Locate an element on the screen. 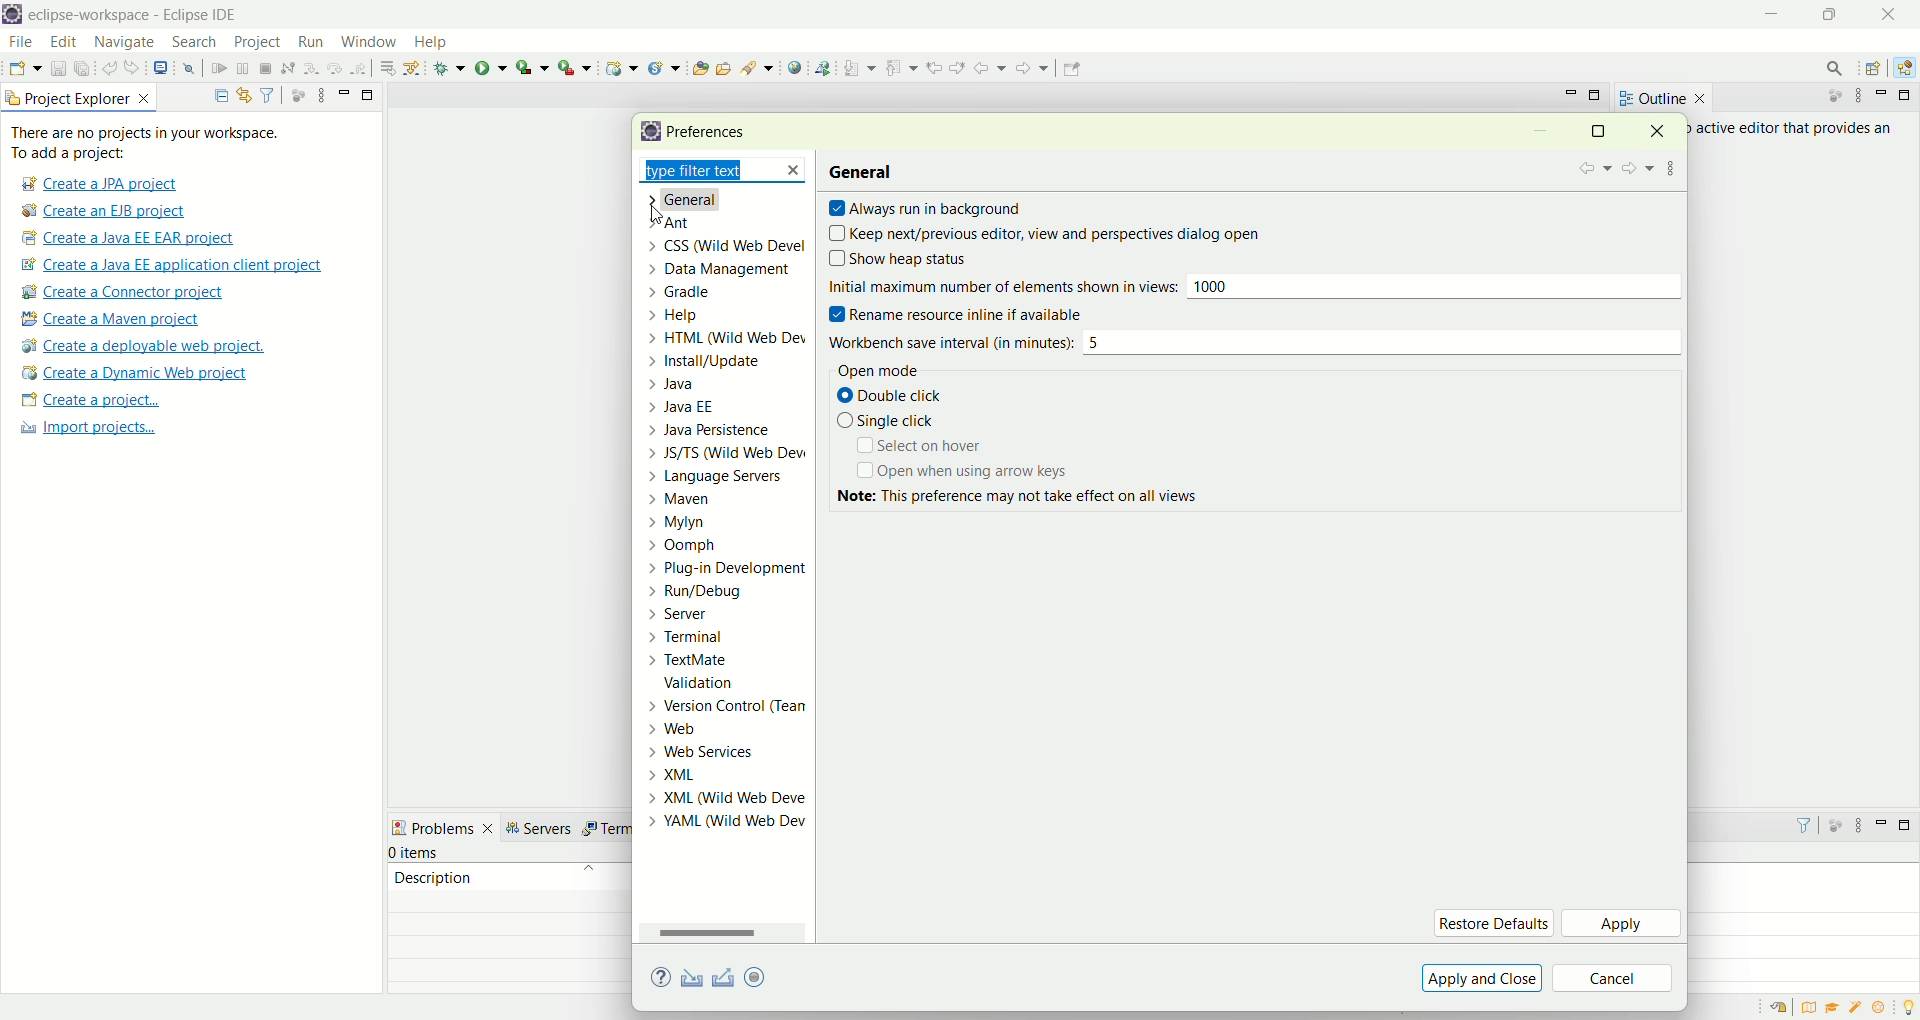 This screenshot has width=1920, height=1020. version control is located at coordinates (729, 707).